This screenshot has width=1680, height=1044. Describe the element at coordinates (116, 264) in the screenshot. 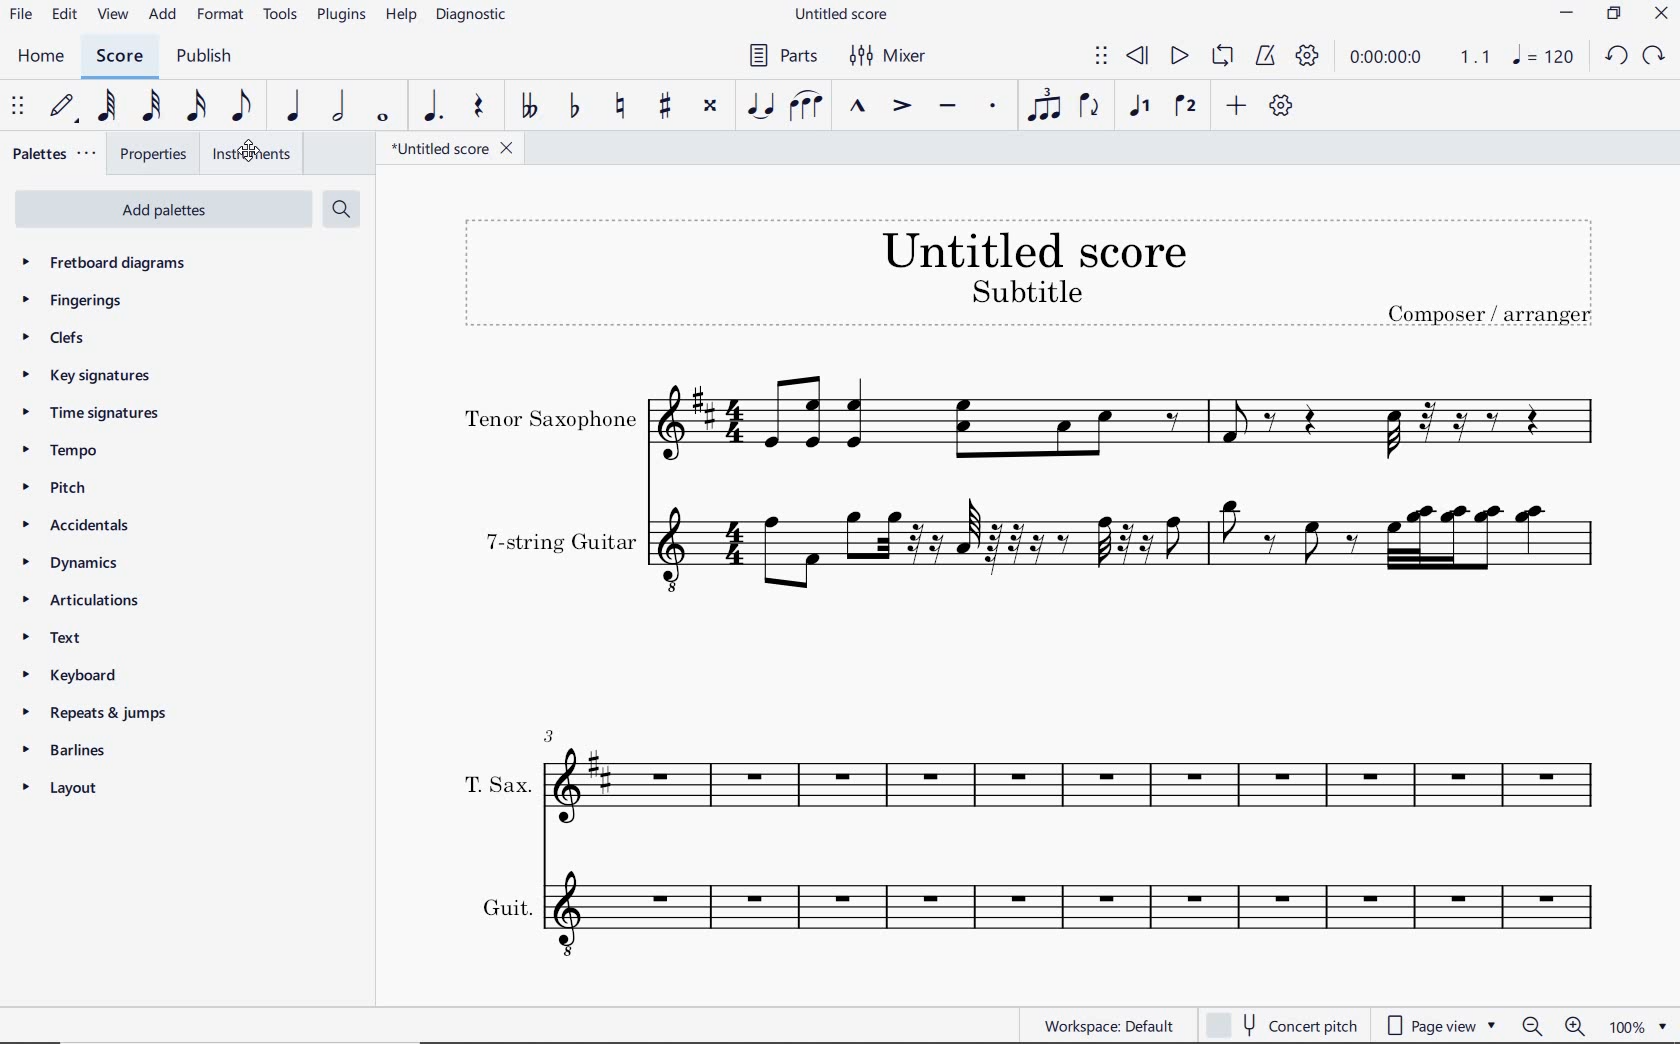

I see `FRETBOARD DIAGRAMS` at that location.